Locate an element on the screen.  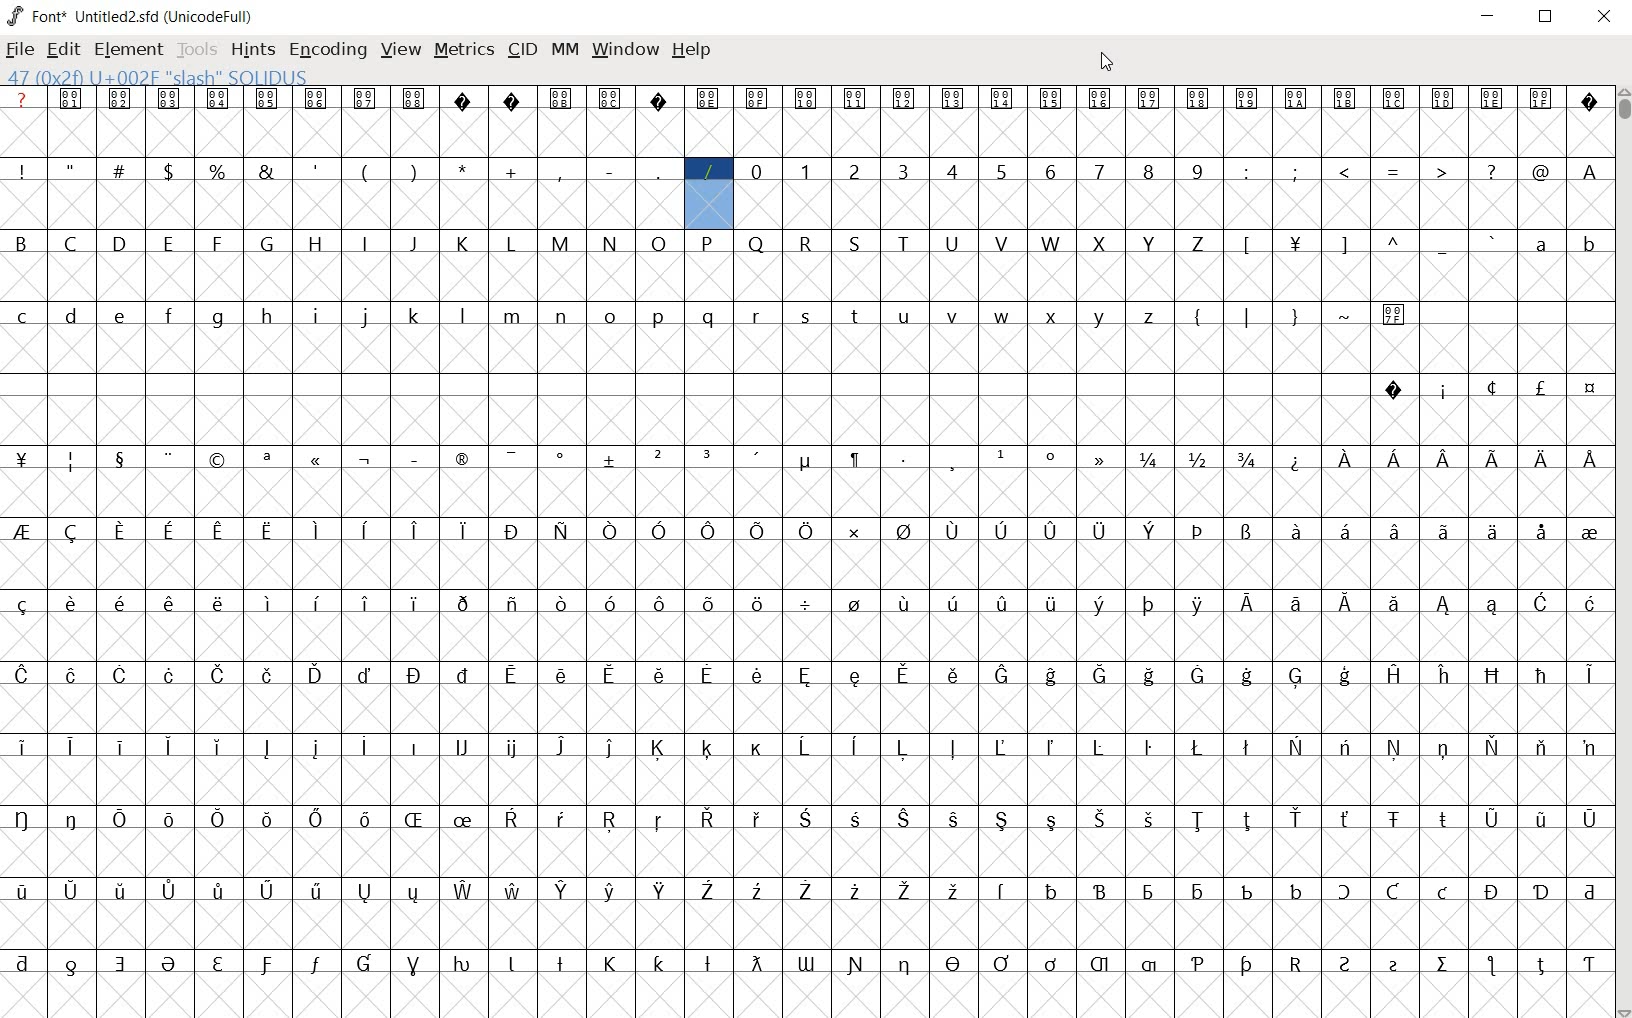
glyph is located at coordinates (121, 964).